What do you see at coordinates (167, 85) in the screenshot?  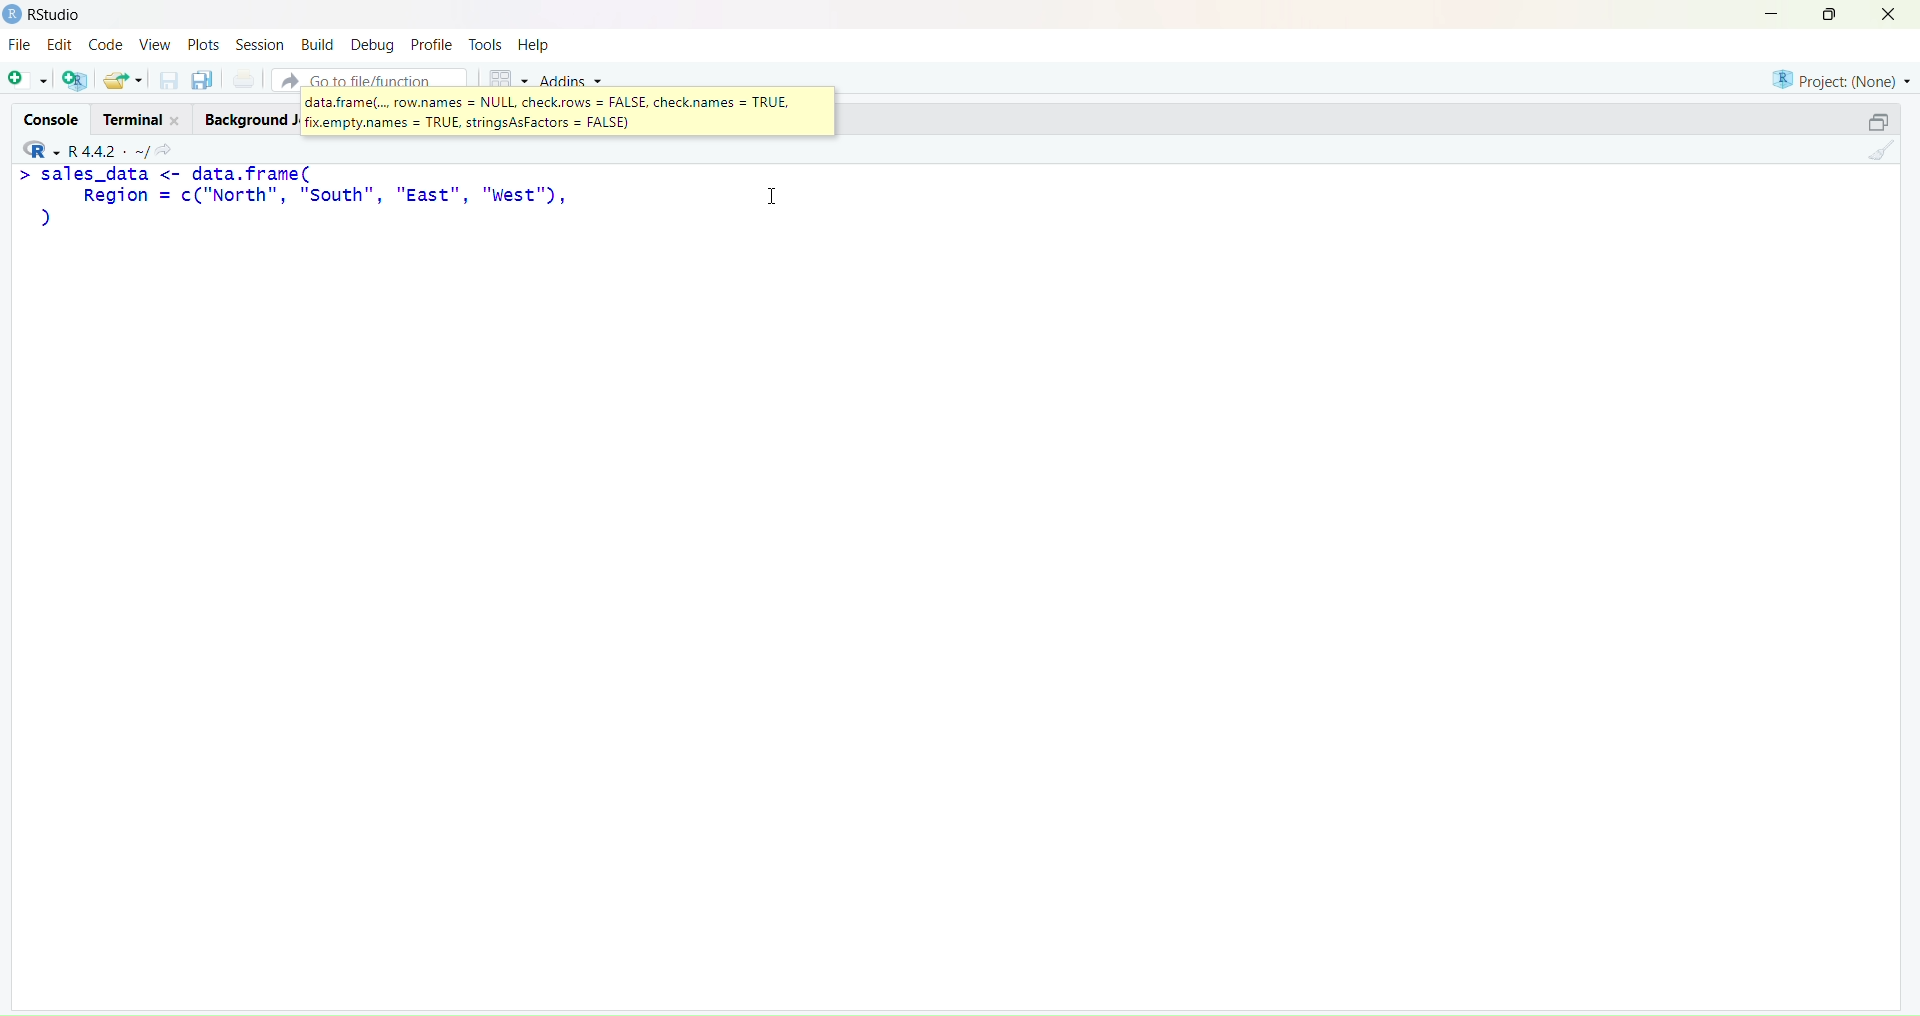 I see `save` at bounding box center [167, 85].